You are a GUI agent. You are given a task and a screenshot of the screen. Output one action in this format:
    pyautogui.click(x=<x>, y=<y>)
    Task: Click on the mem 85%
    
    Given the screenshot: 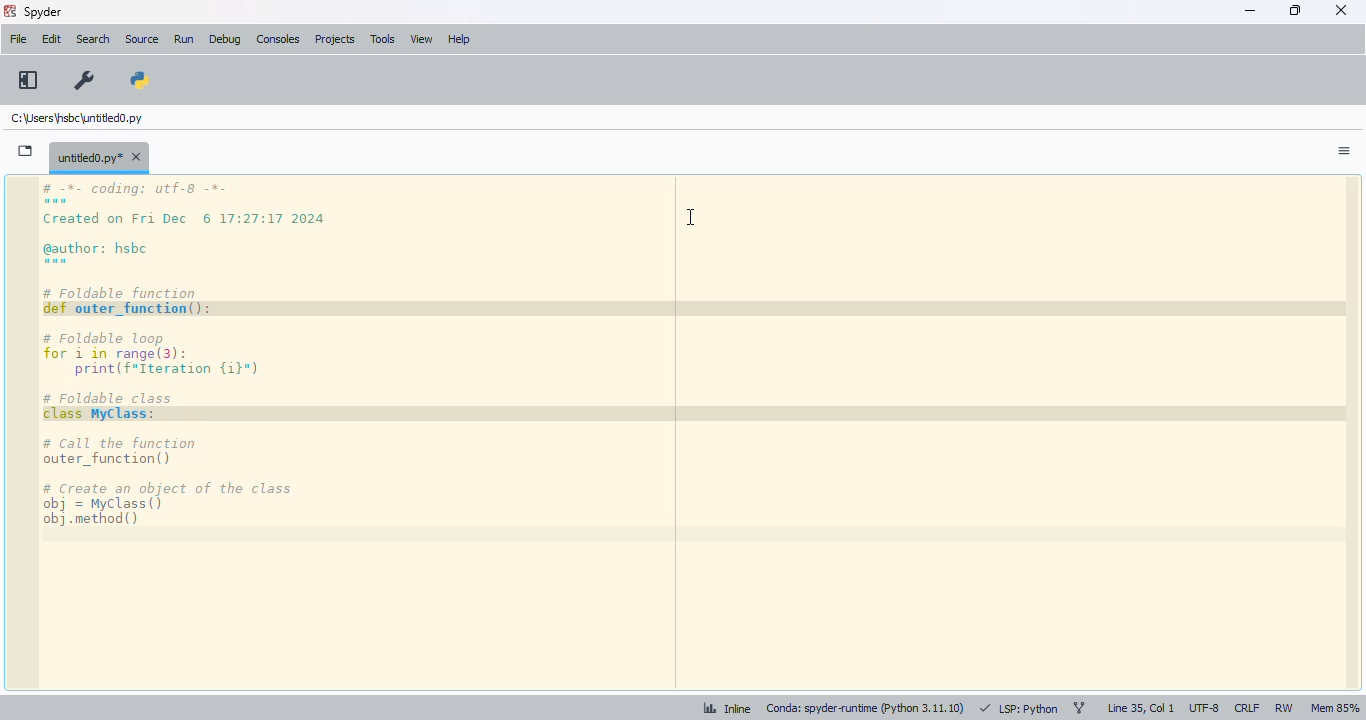 What is the action you would take?
    pyautogui.click(x=1334, y=709)
    